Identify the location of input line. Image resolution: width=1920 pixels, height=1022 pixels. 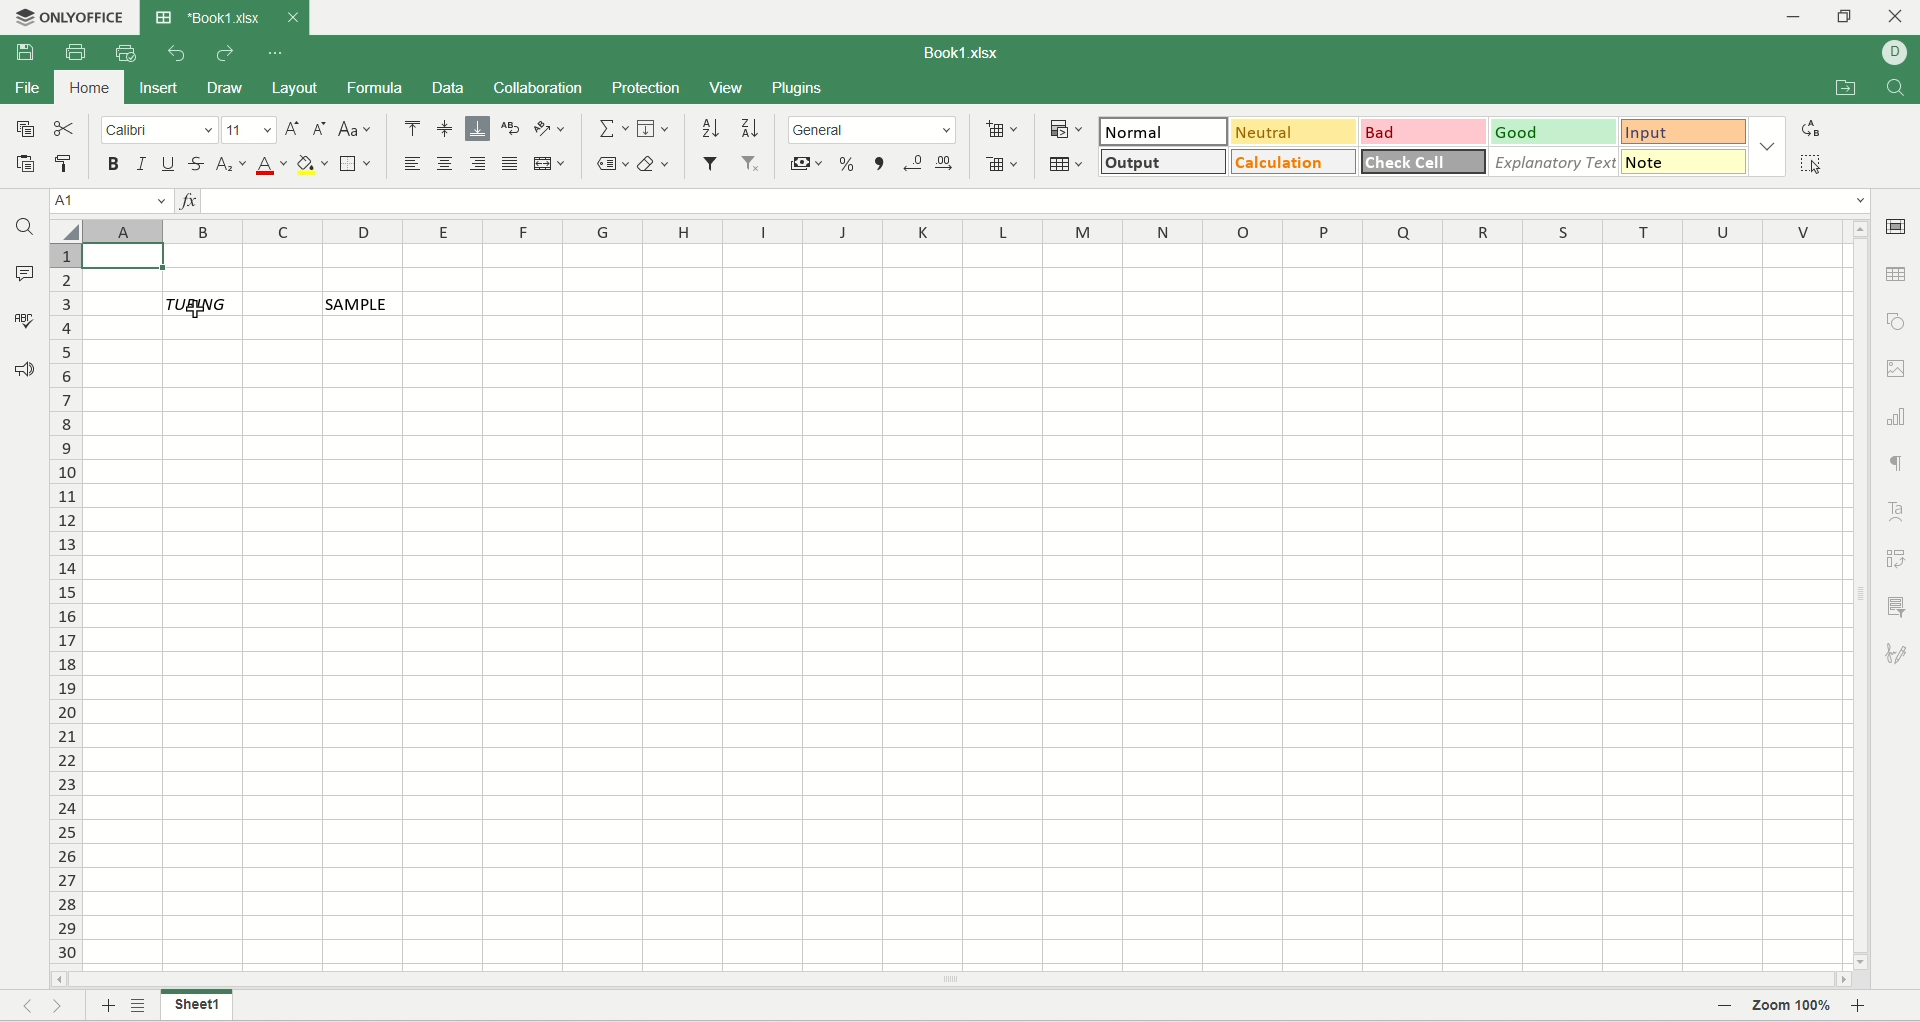
(1040, 199).